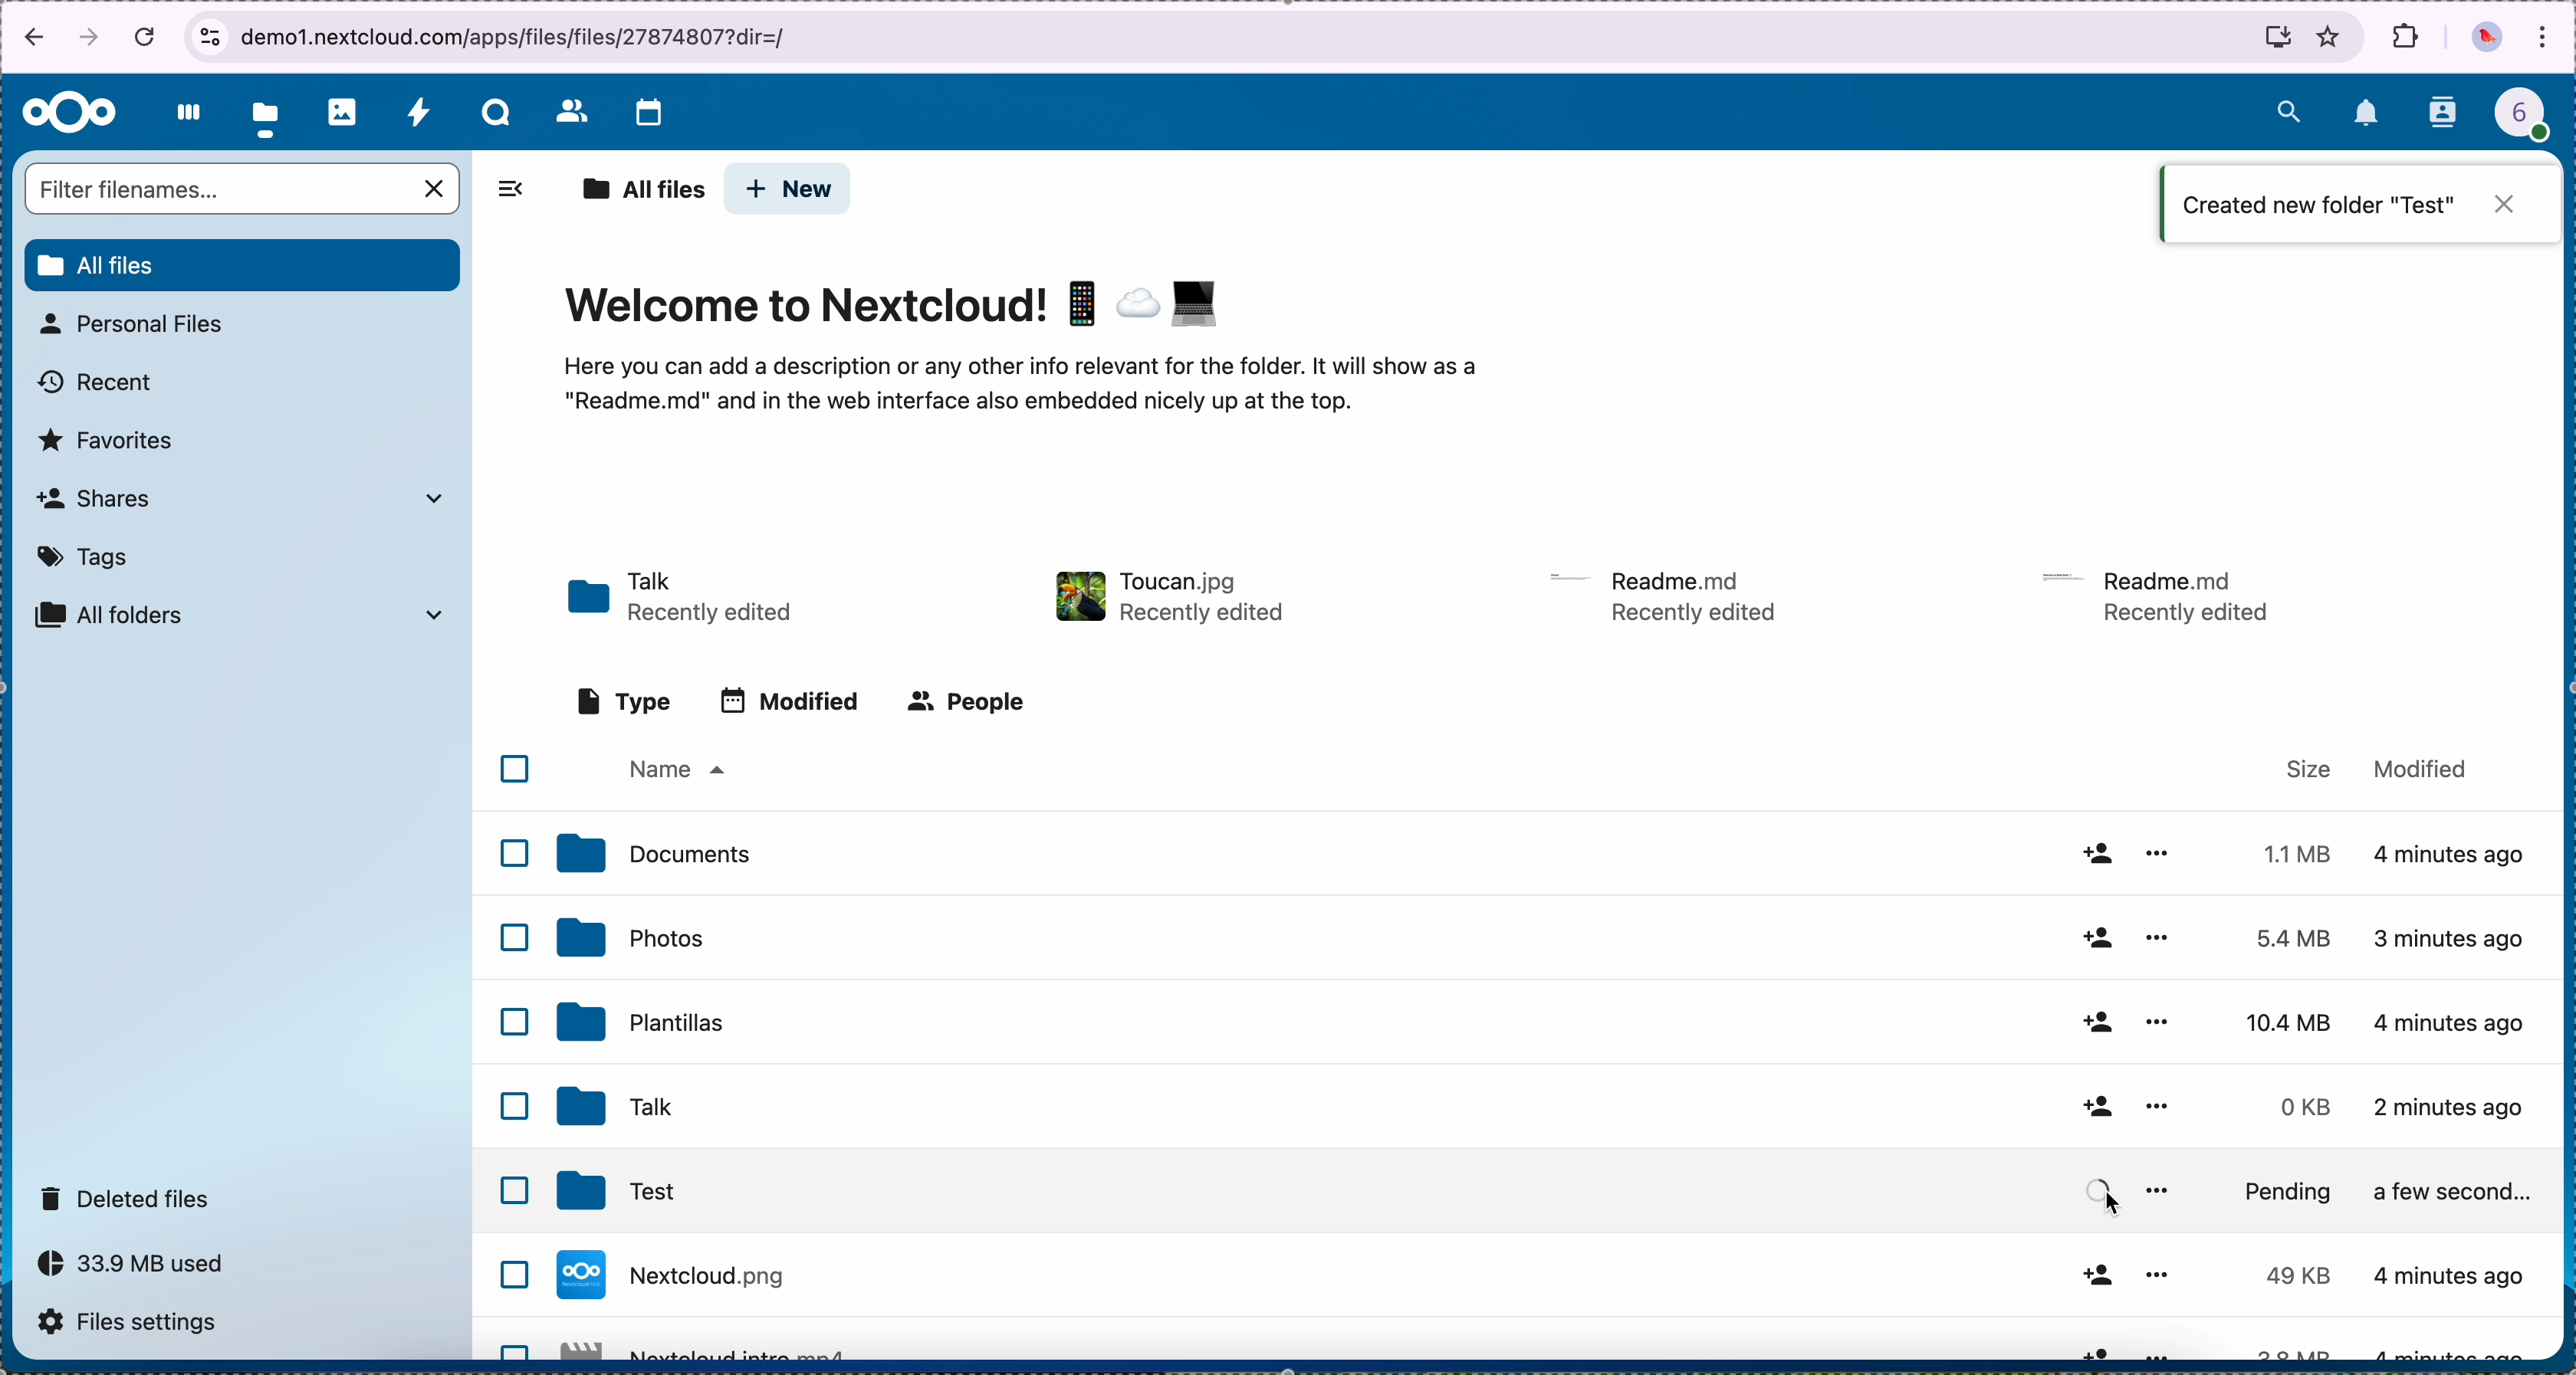 This screenshot has height=1375, width=2576. What do you see at coordinates (674, 771) in the screenshot?
I see `name` at bounding box center [674, 771].